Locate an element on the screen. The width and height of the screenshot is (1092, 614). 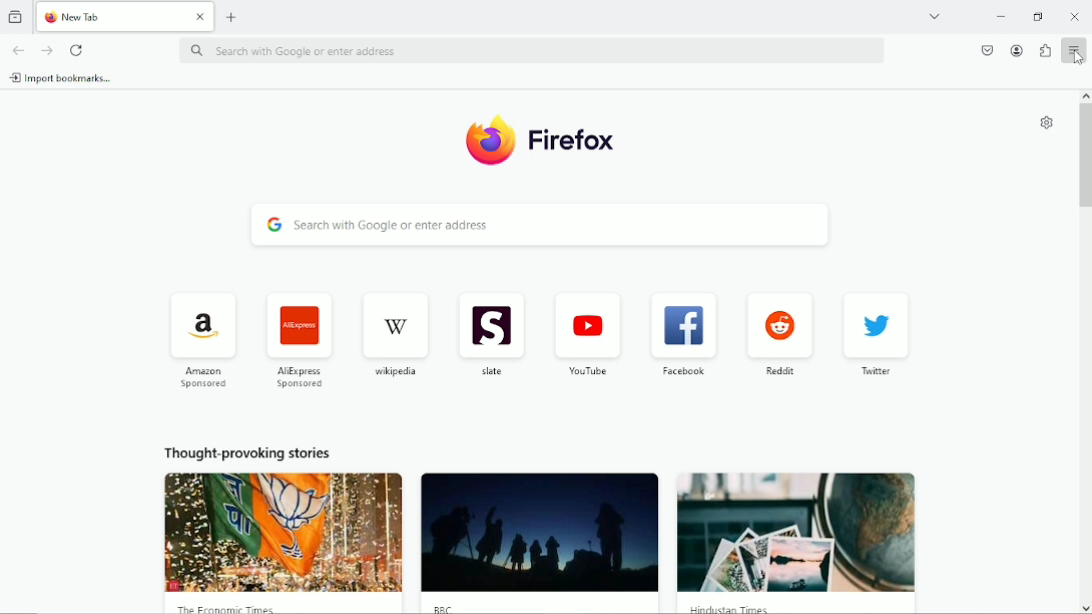
wikipedia is located at coordinates (393, 320).